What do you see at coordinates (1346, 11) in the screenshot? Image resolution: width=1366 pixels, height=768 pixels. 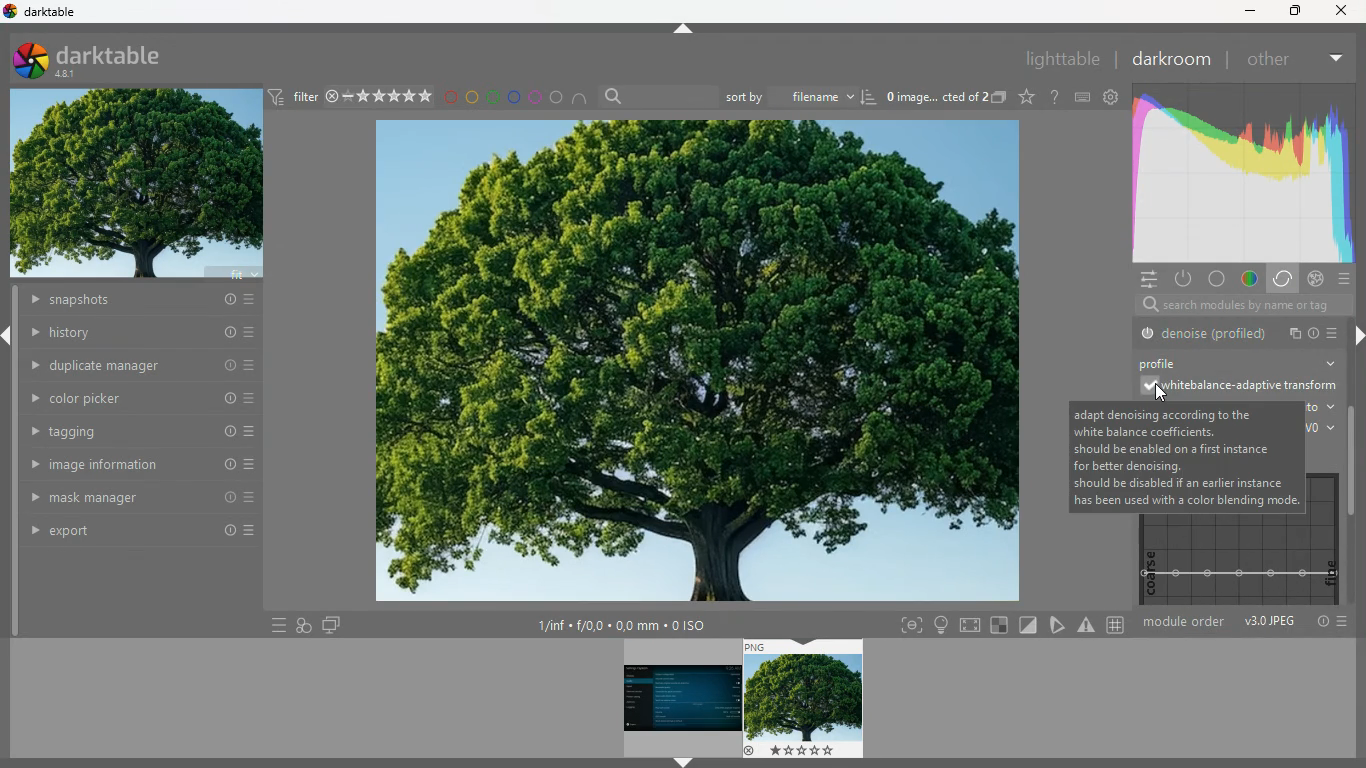 I see `close` at bounding box center [1346, 11].